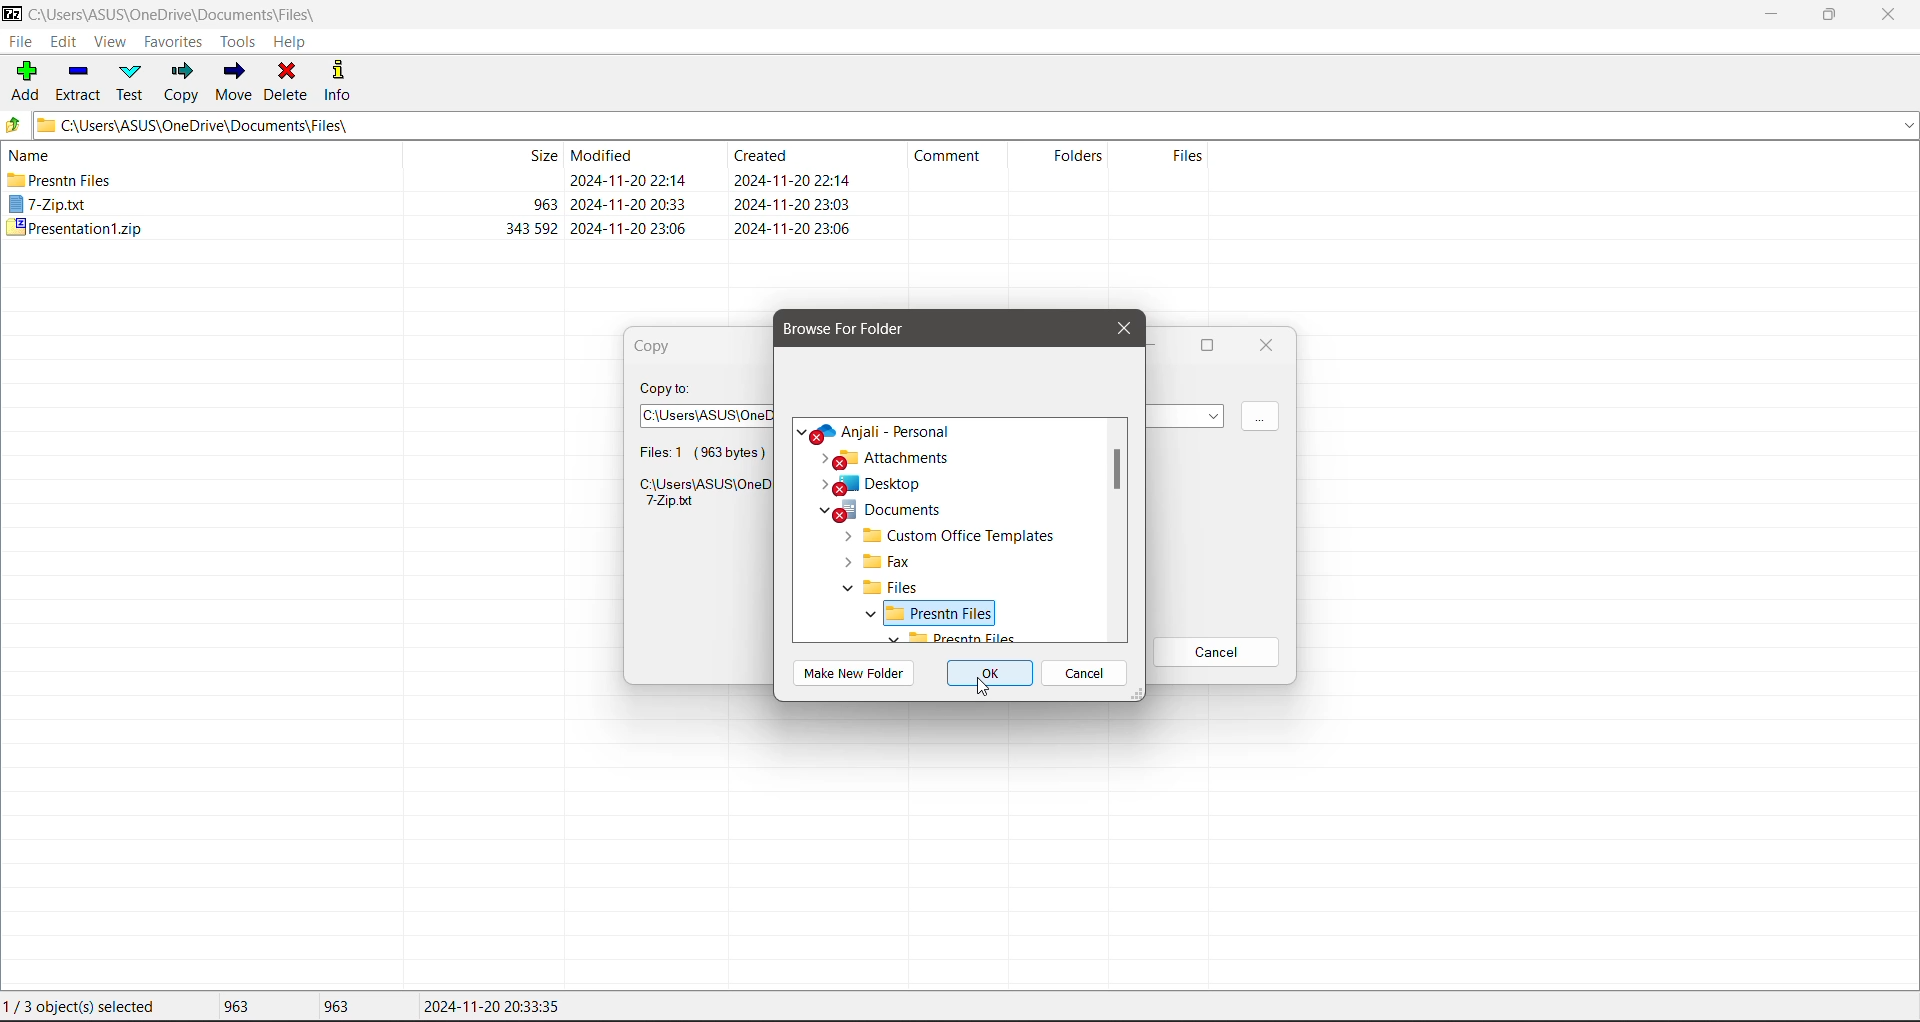 This screenshot has width=1920, height=1022. I want to click on Test, so click(132, 82).